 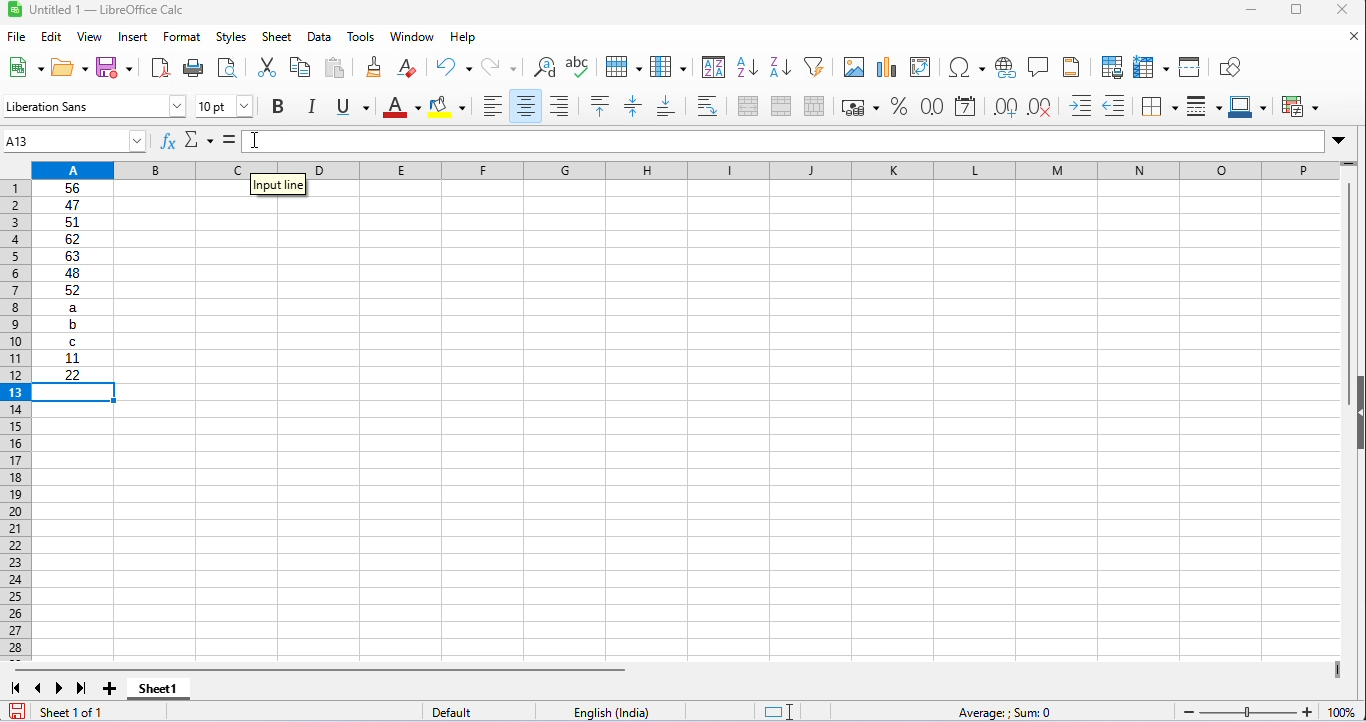 I want to click on italics, so click(x=311, y=106).